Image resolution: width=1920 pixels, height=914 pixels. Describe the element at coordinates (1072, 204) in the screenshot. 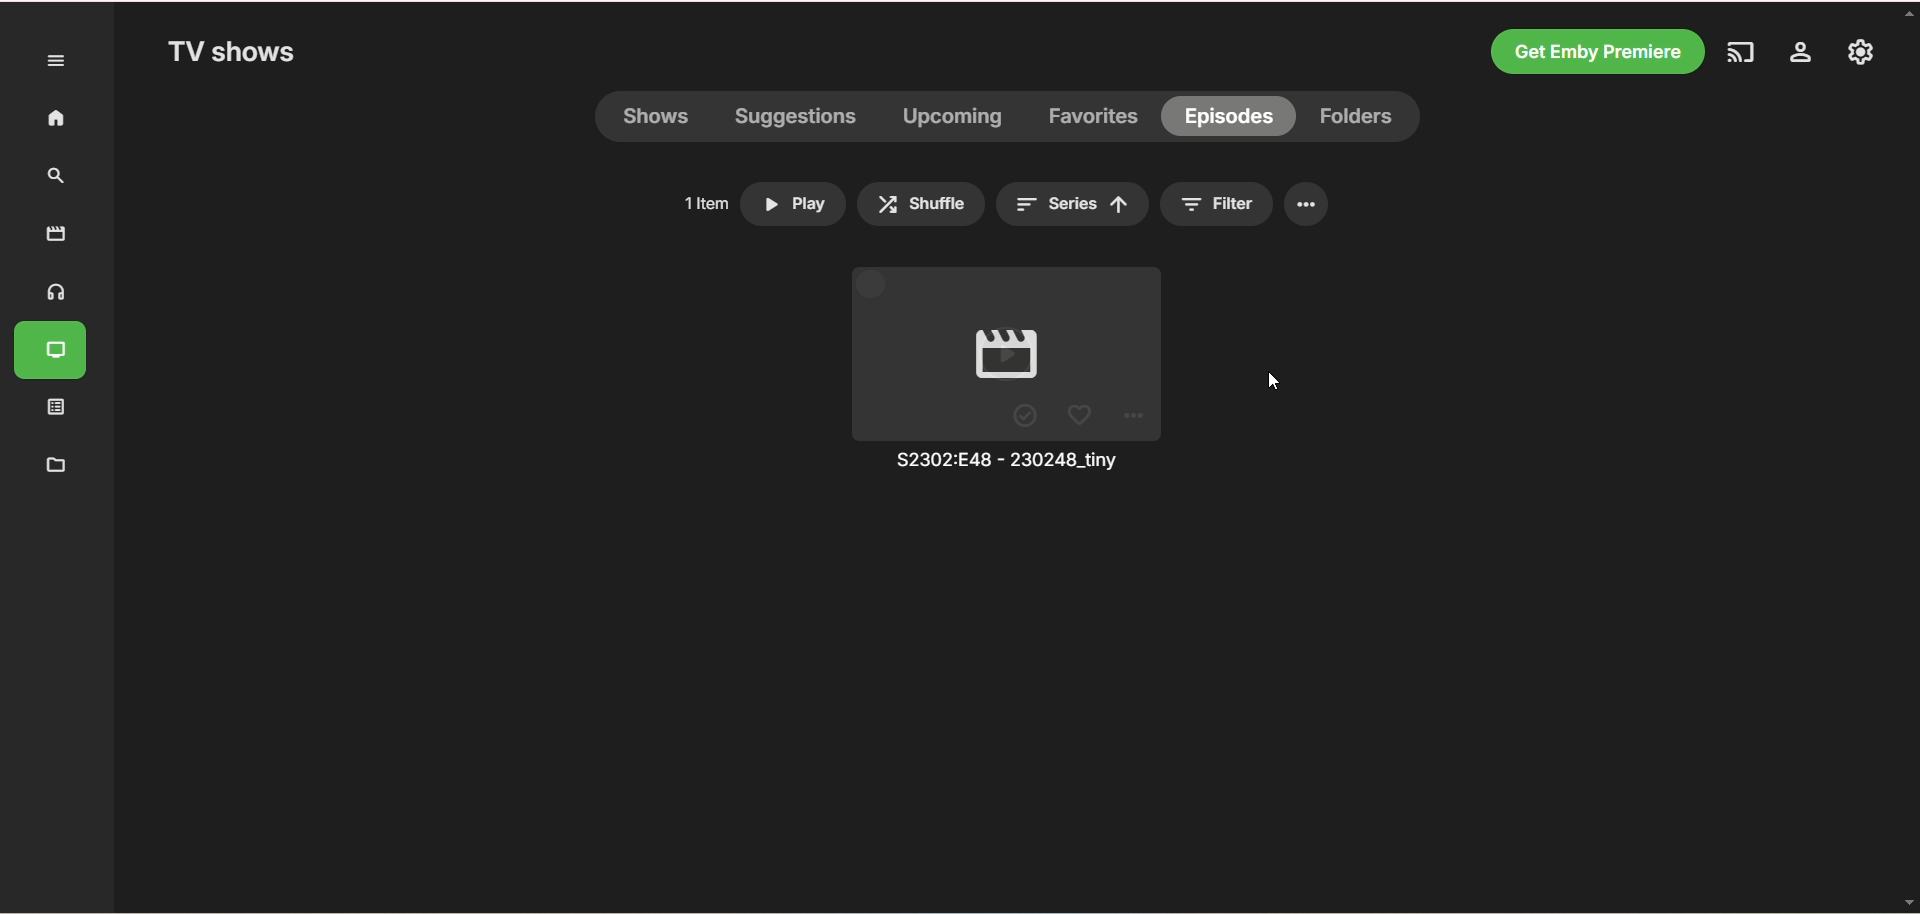

I see `= series` at that location.